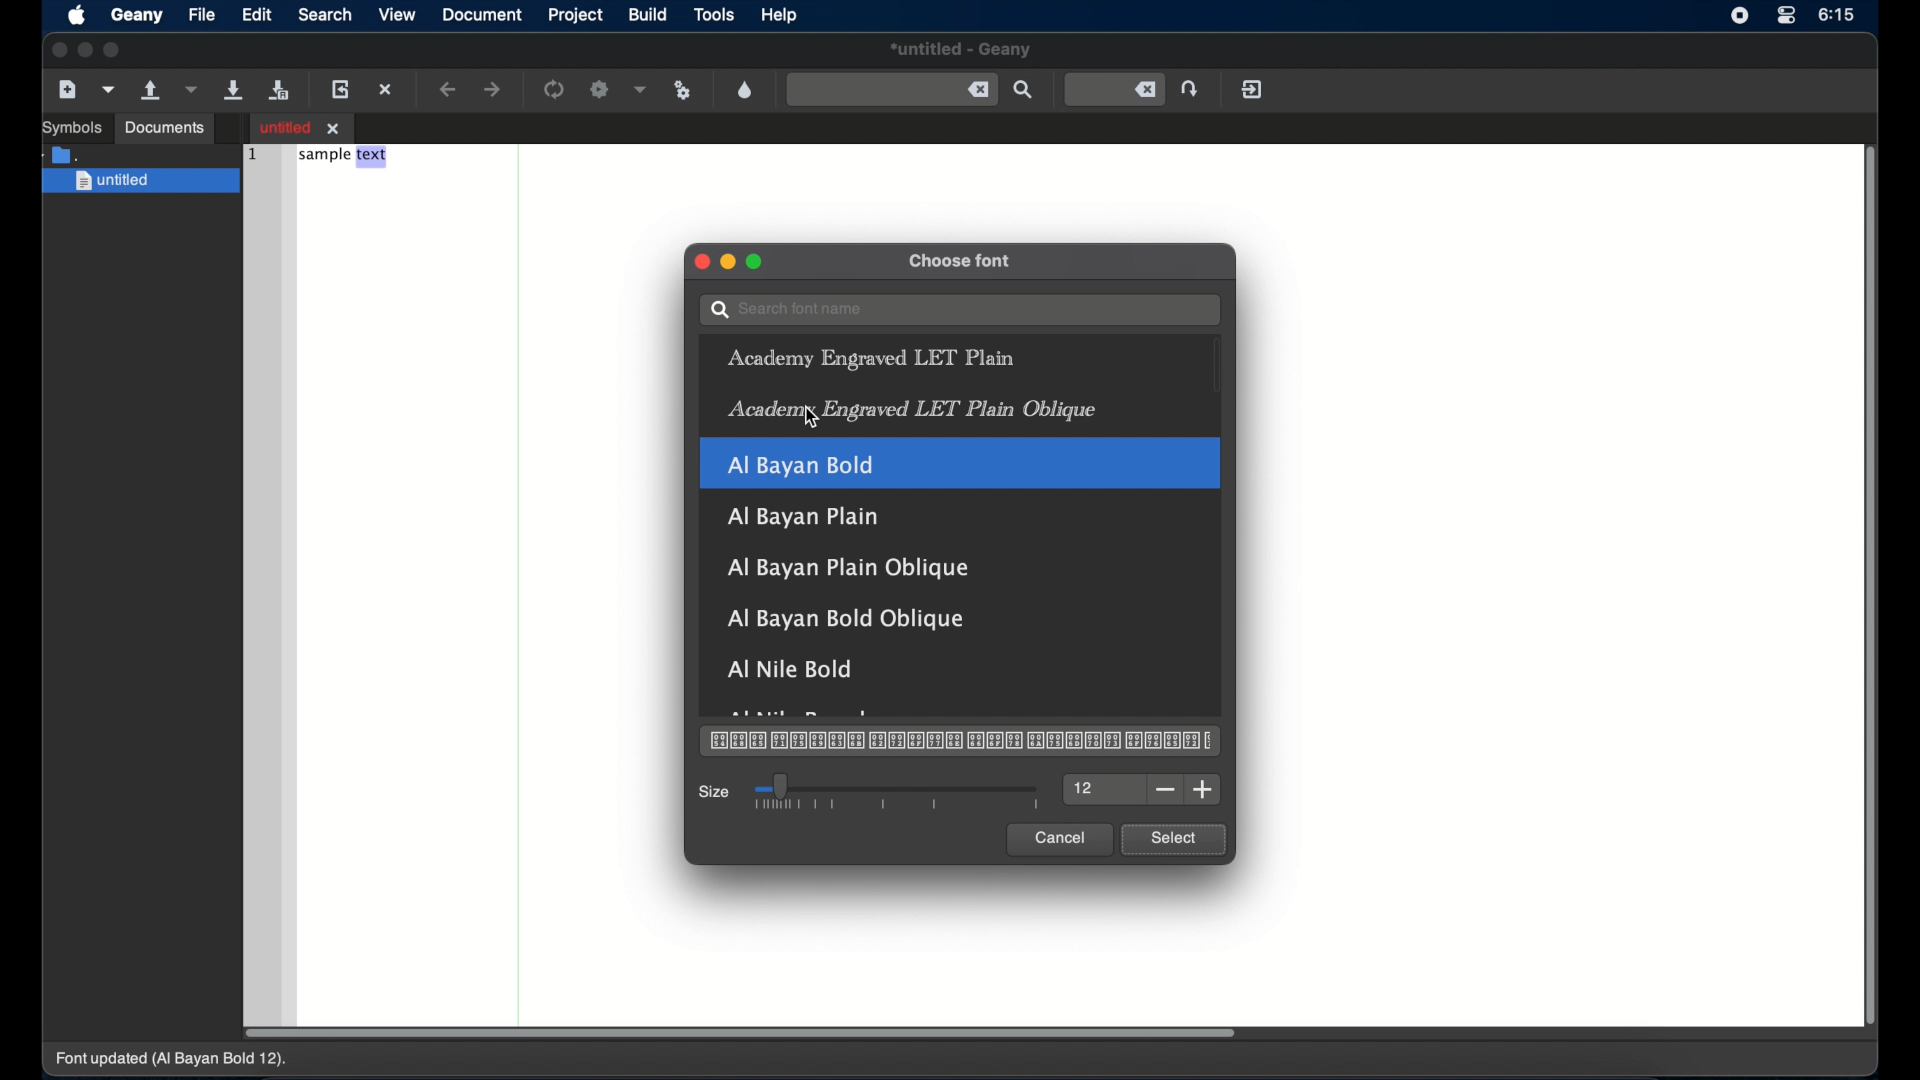 The height and width of the screenshot is (1080, 1920). Describe the element at coordinates (152, 91) in the screenshot. I see `open an existing file` at that location.